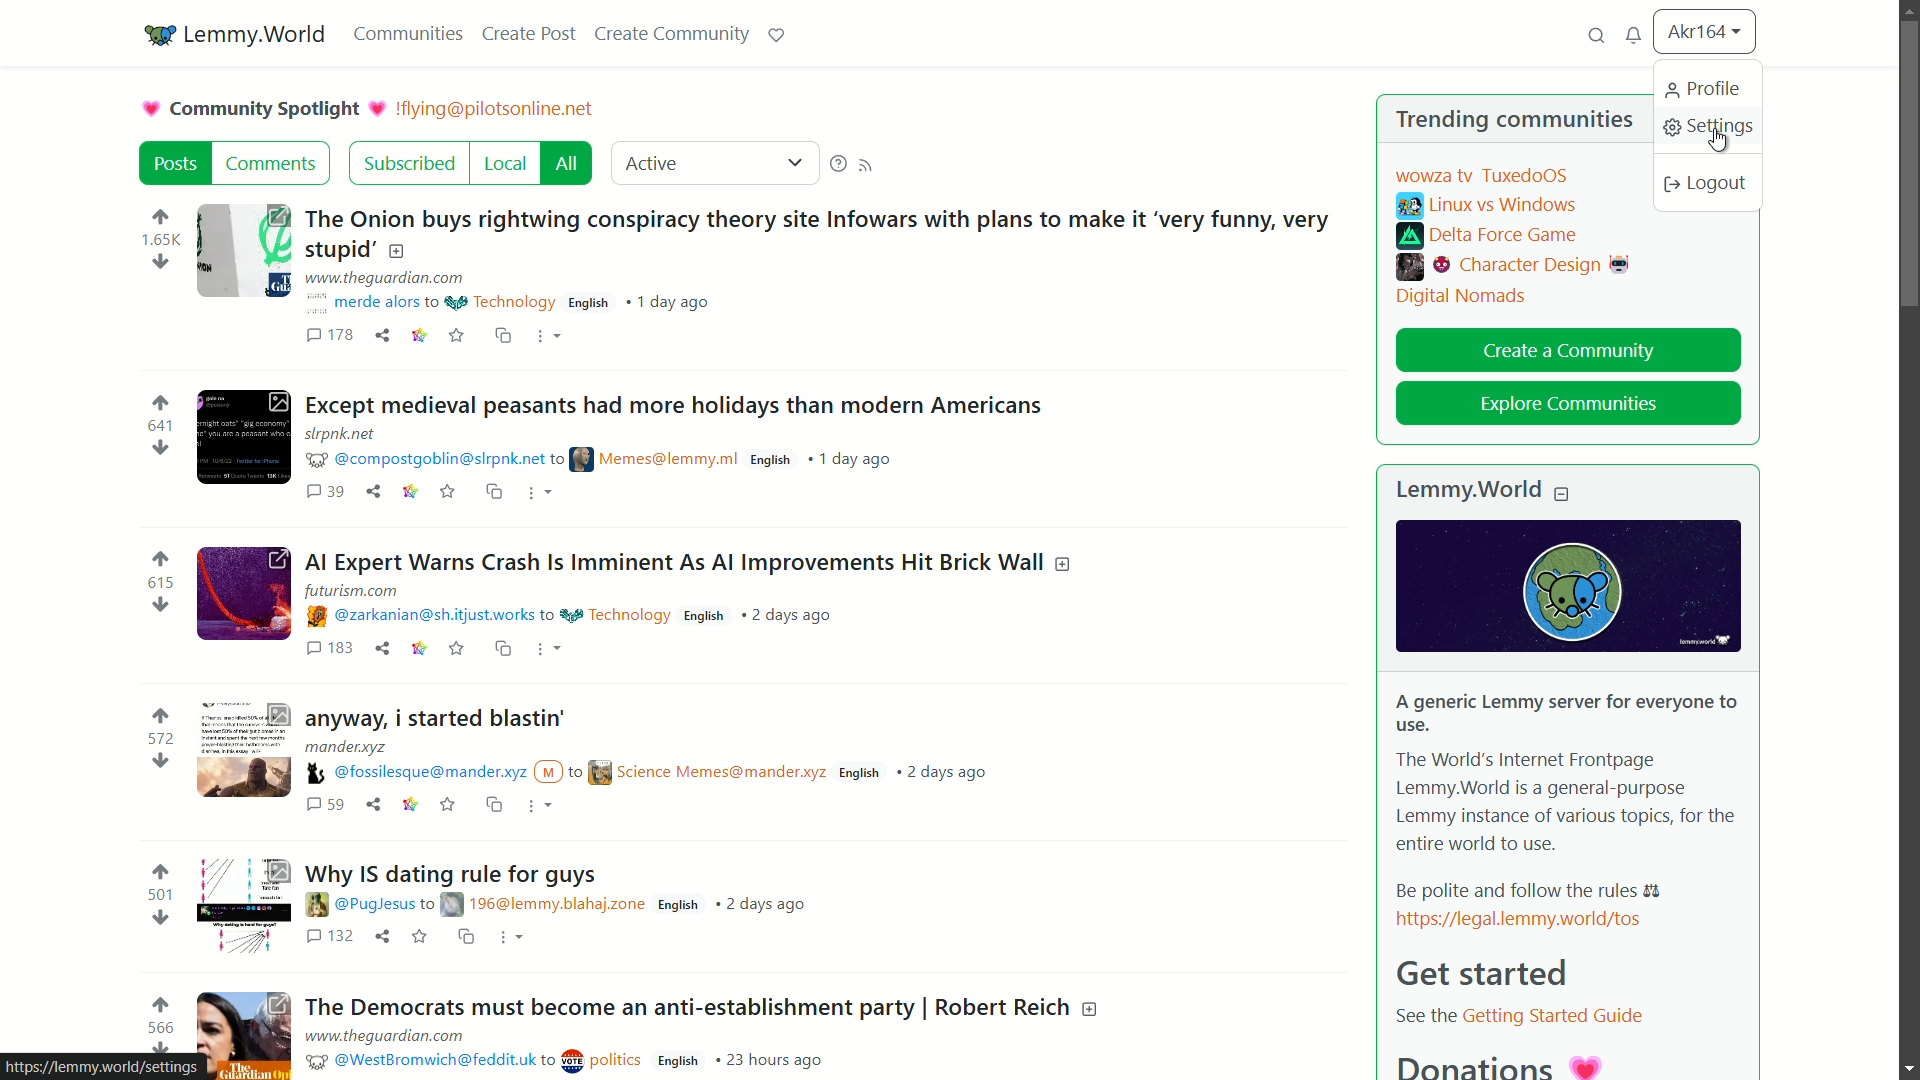 Image resolution: width=1920 pixels, height=1080 pixels. I want to click on comments, so click(329, 937).